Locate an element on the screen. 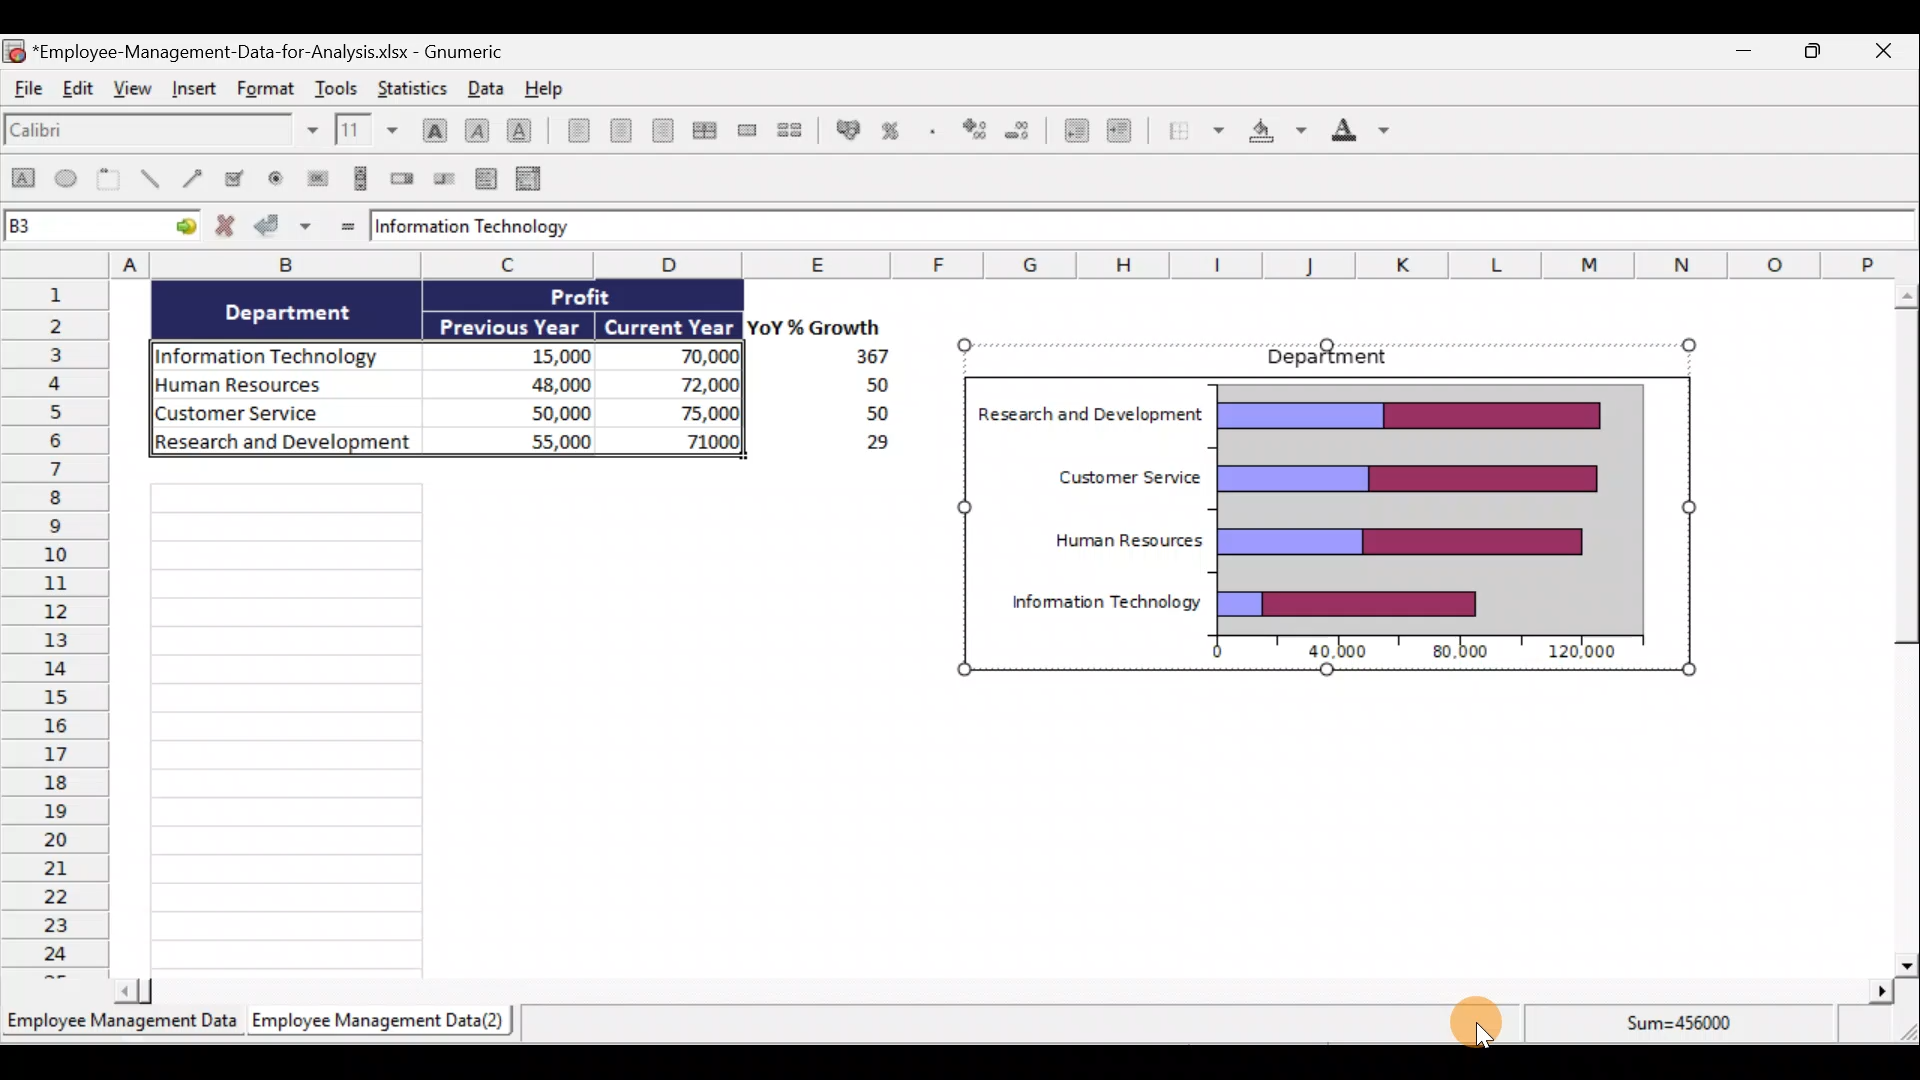 The width and height of the screenshot is (1920, 1080). Previous Year is located at coordinates (512, 323).